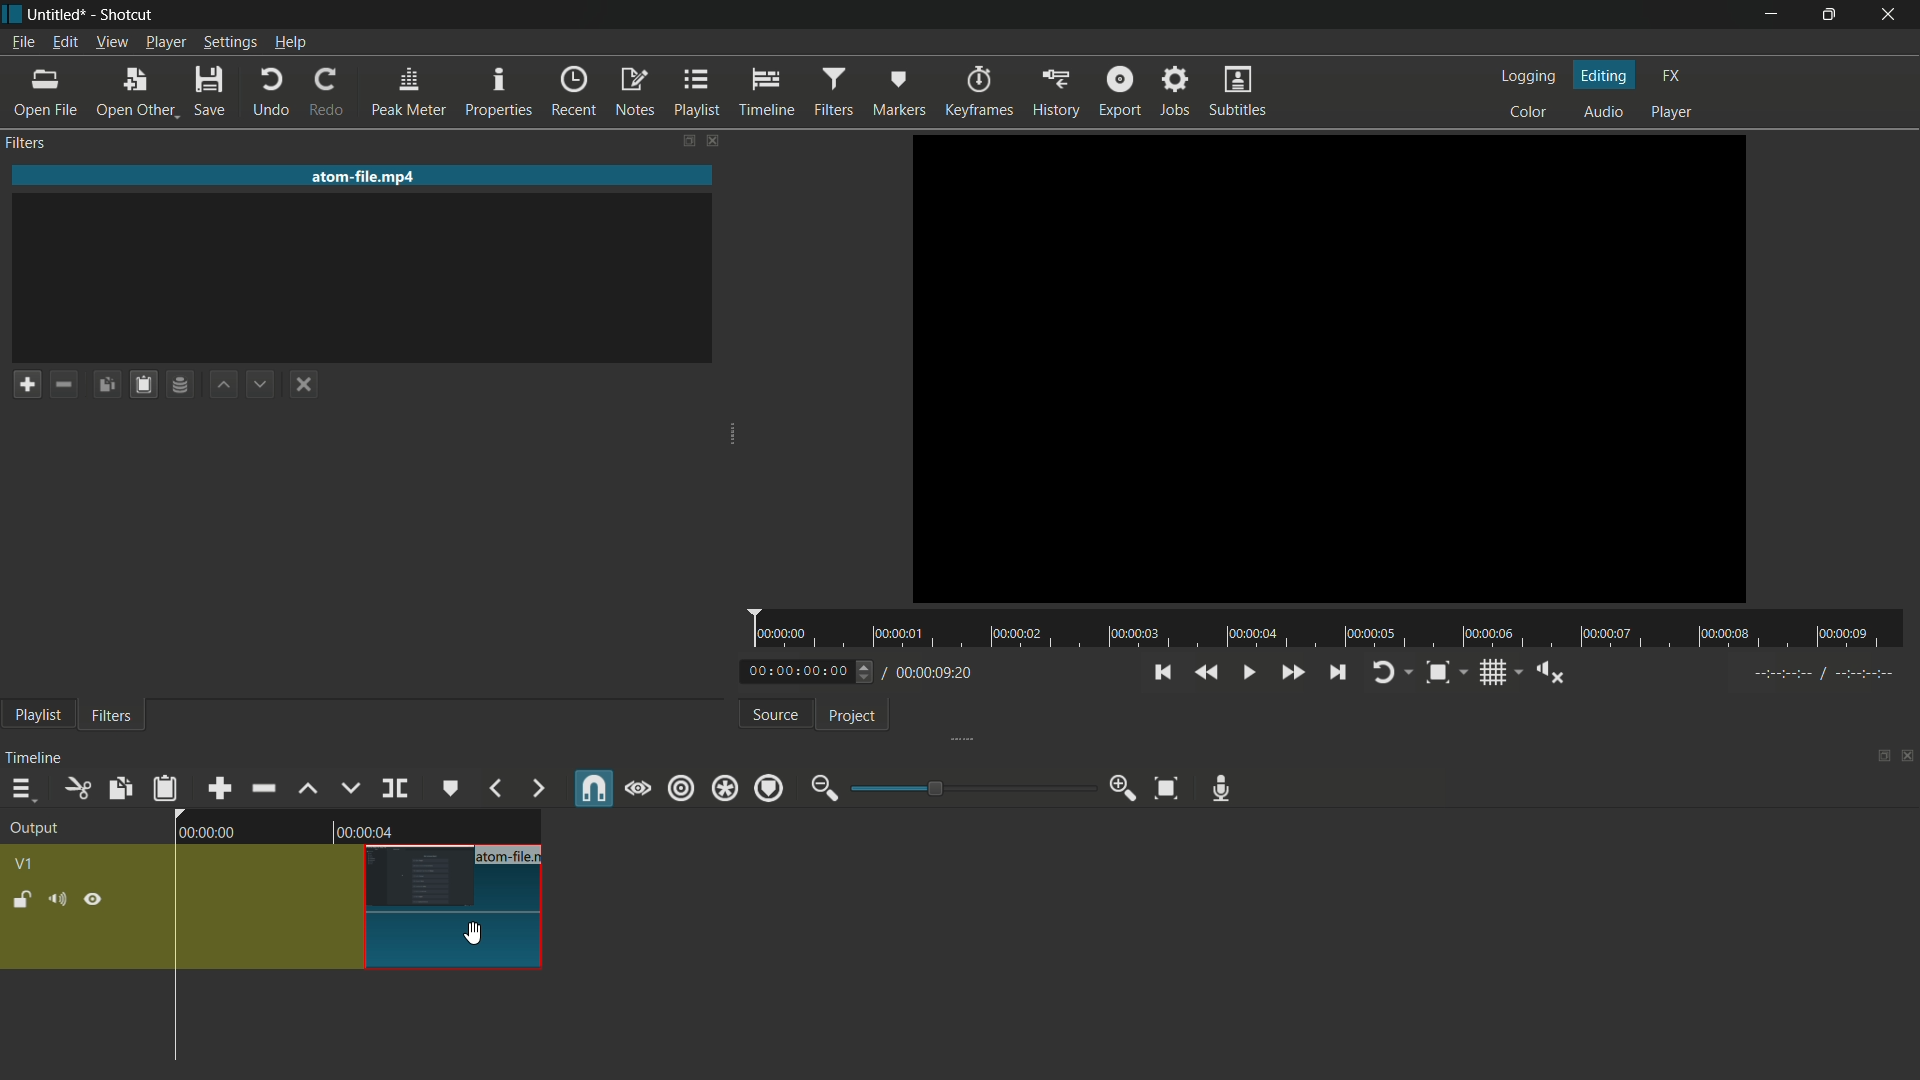 Image resolution: width=1920 pixels, height=1080 pixels. Describe the element at coordinates (166, 42) in the screenshot. I see `player menu` at that location.